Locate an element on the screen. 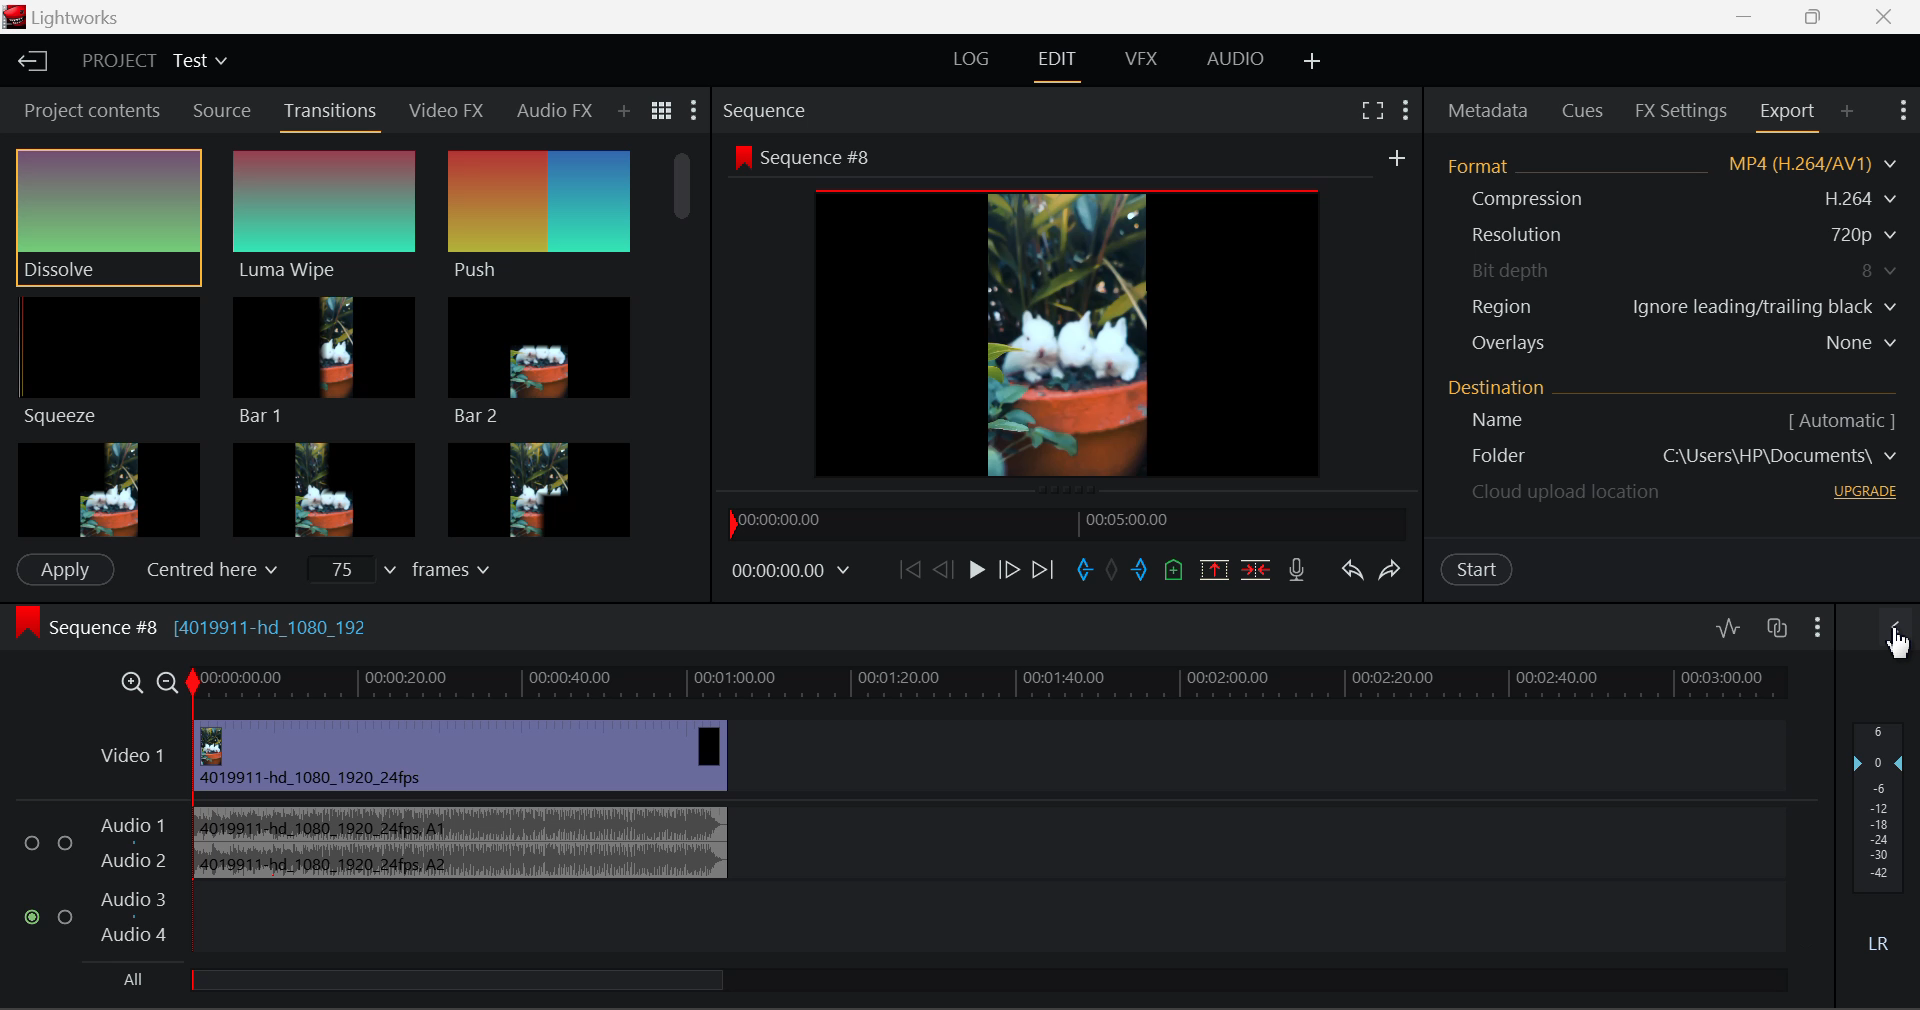  To Start is located at coordinates (907, 569).